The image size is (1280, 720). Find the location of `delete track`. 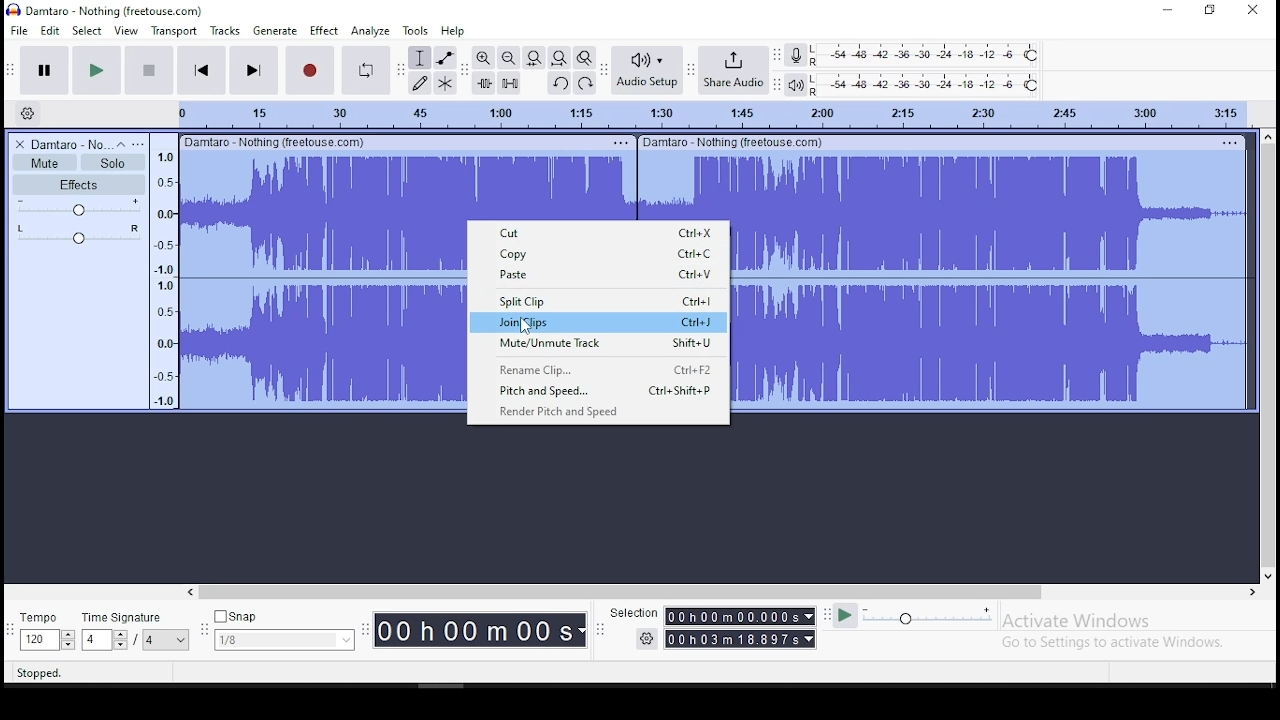

delete track is located at coordinates (17, 145).